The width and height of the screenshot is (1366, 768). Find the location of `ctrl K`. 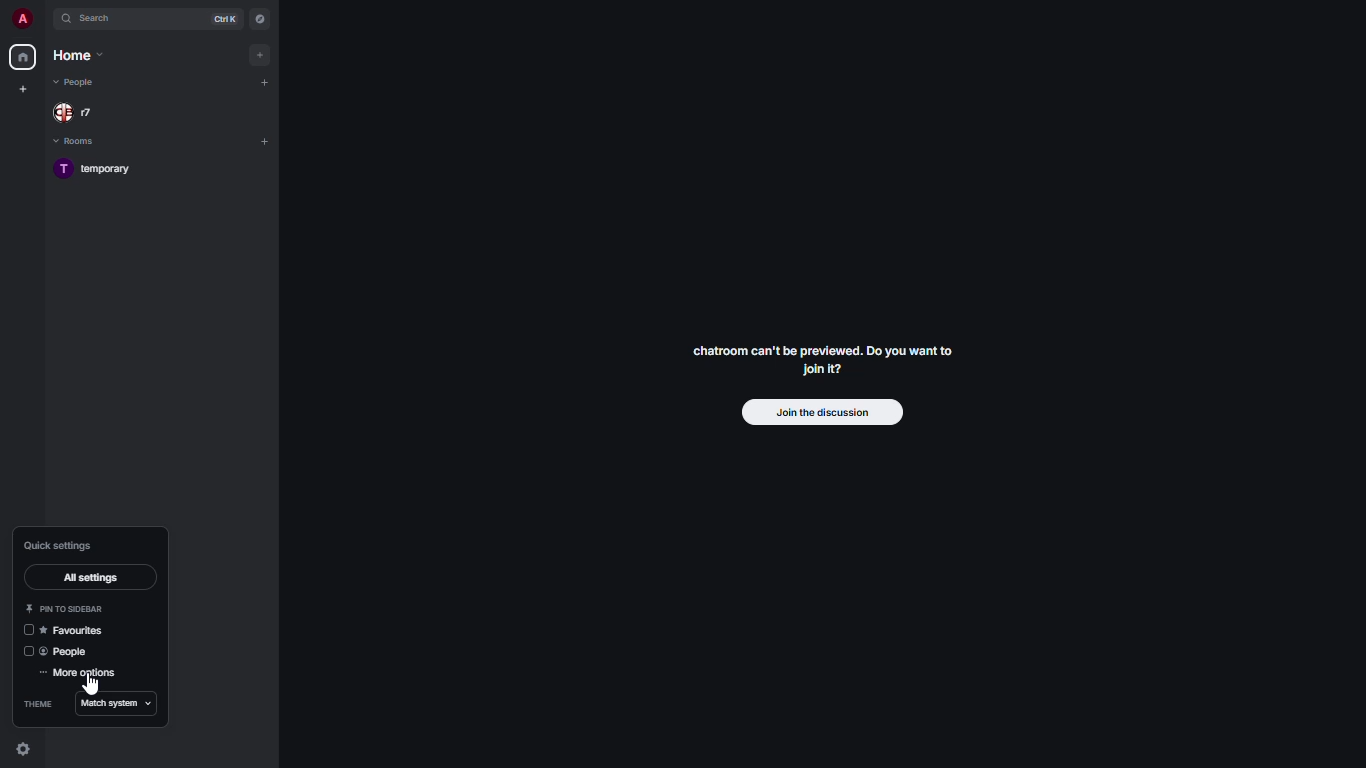

ctrl K is located at coordinates (226, 18).